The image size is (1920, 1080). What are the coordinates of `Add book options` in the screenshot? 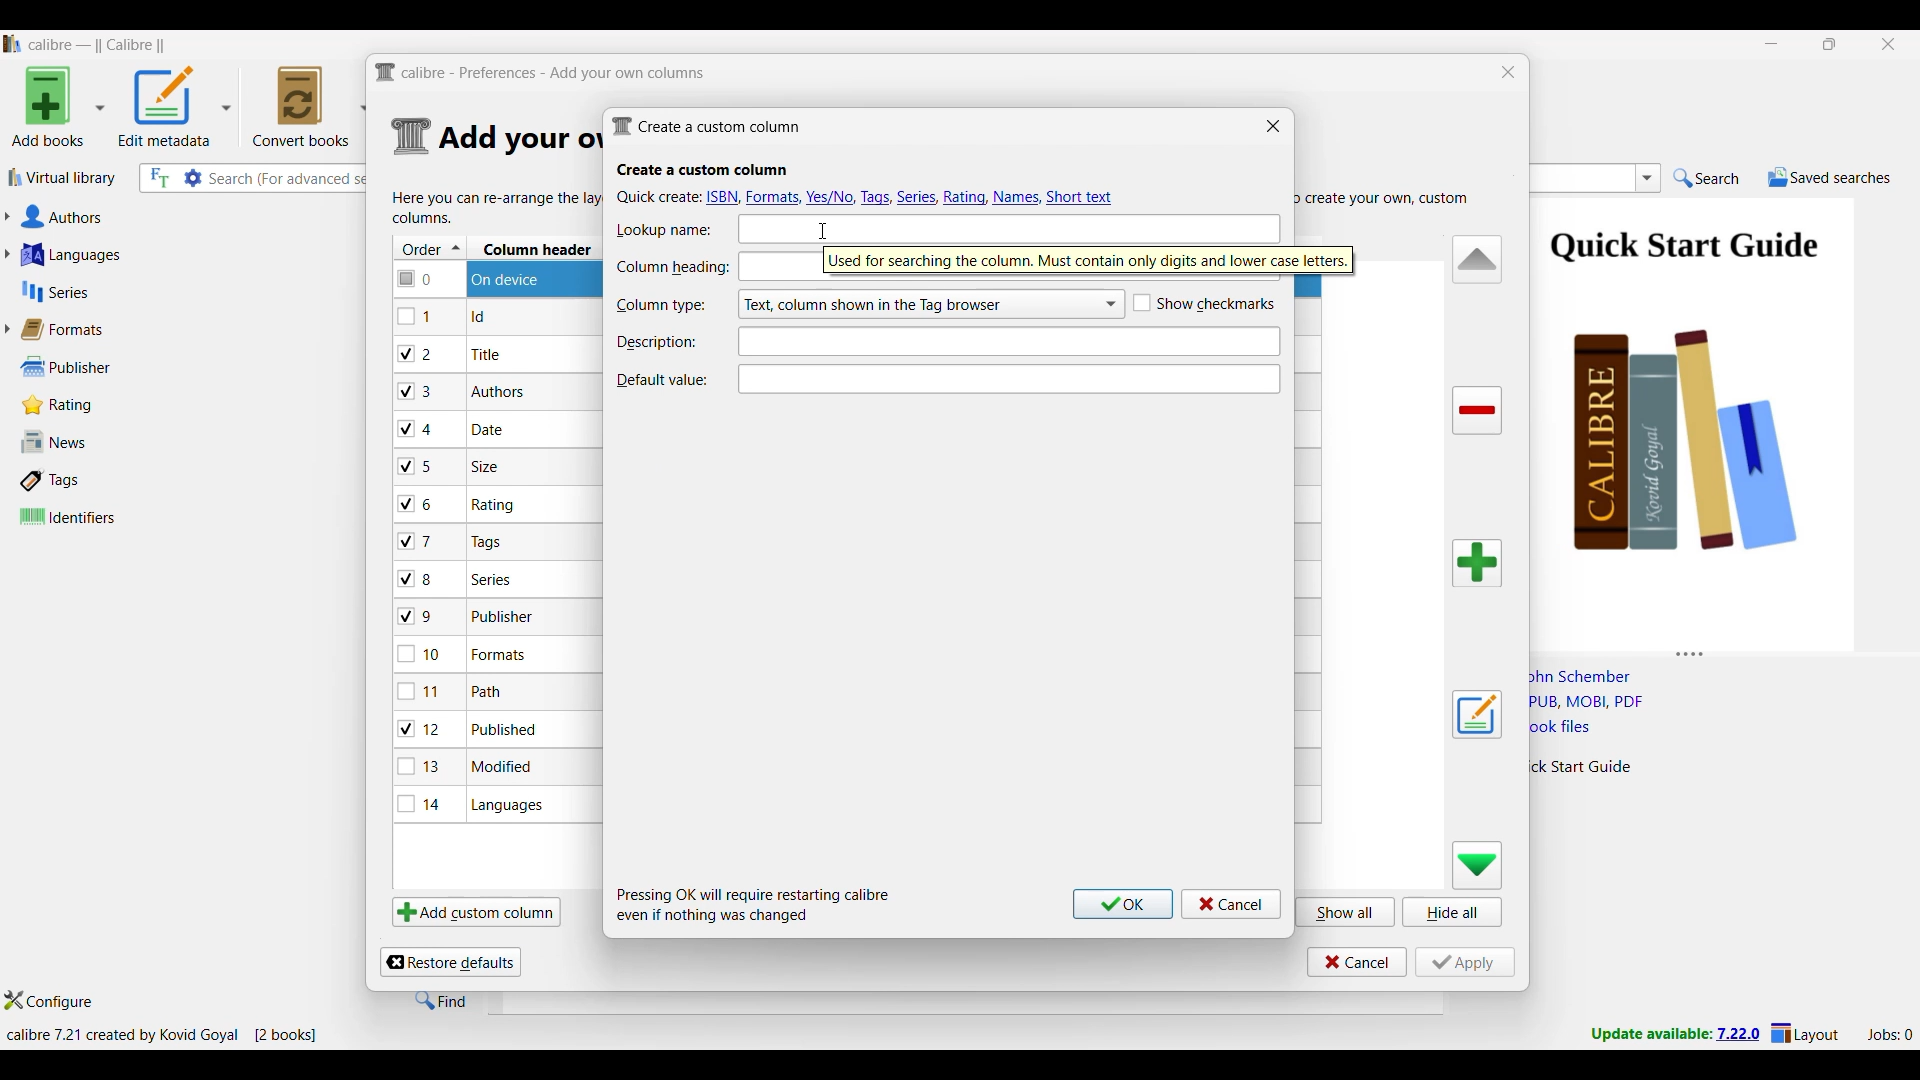 It's located at (59, 106).